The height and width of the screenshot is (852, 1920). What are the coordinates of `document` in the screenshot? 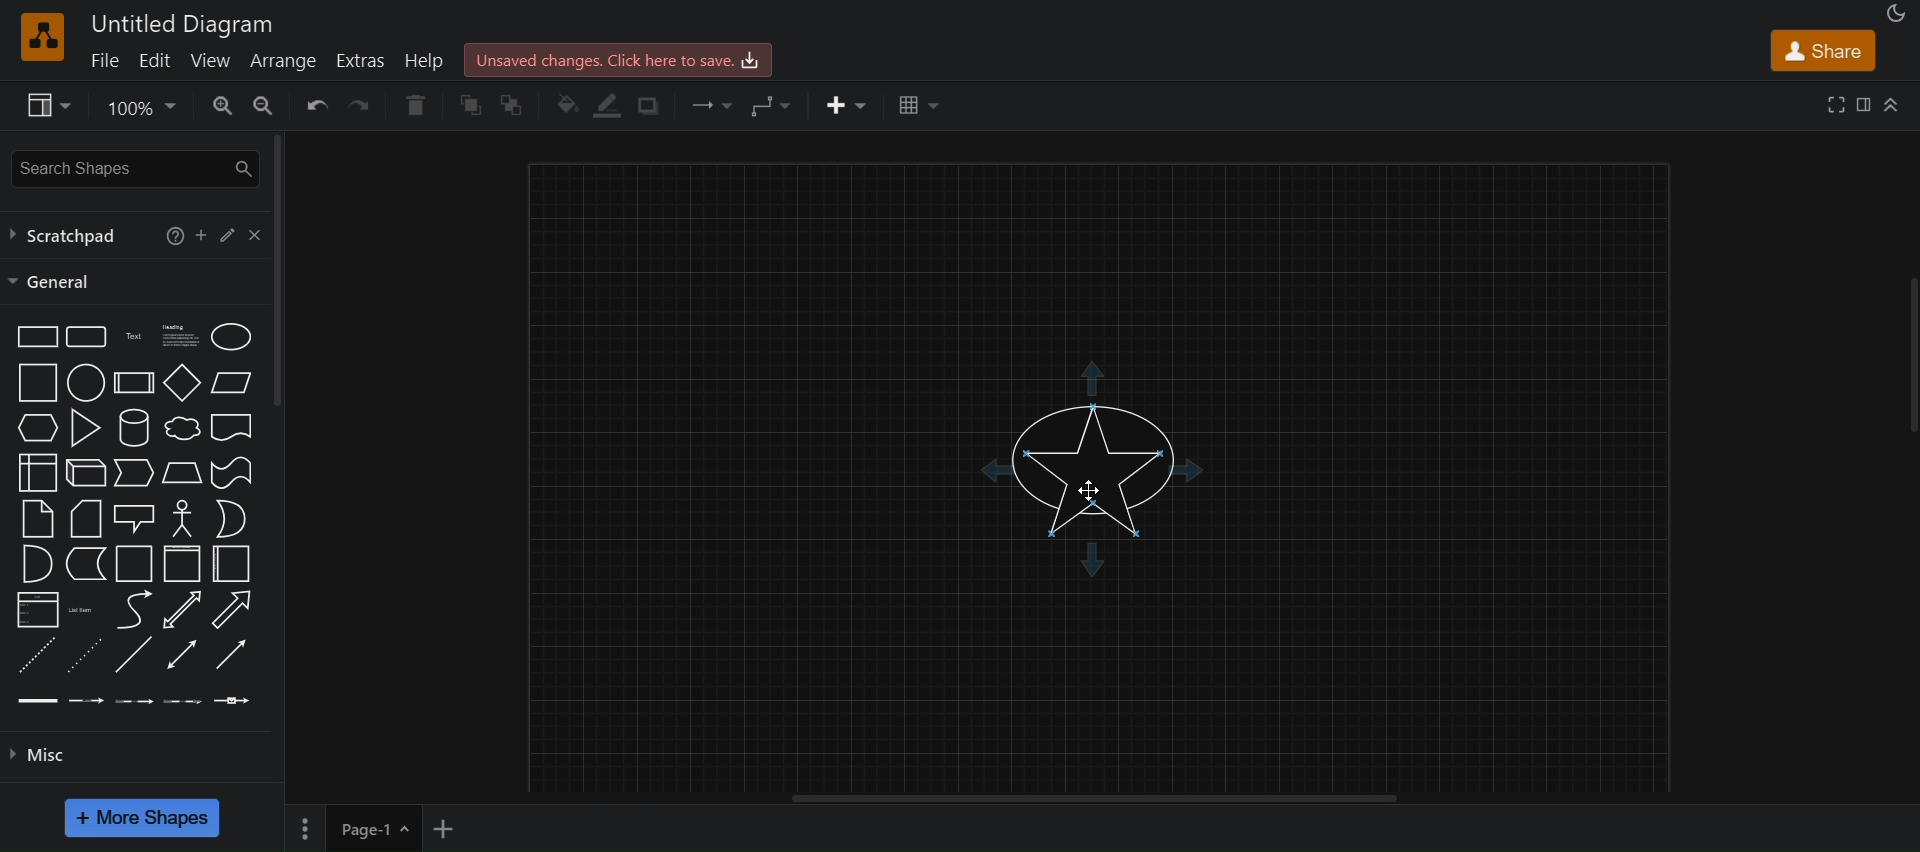 It's located at (234, 427).